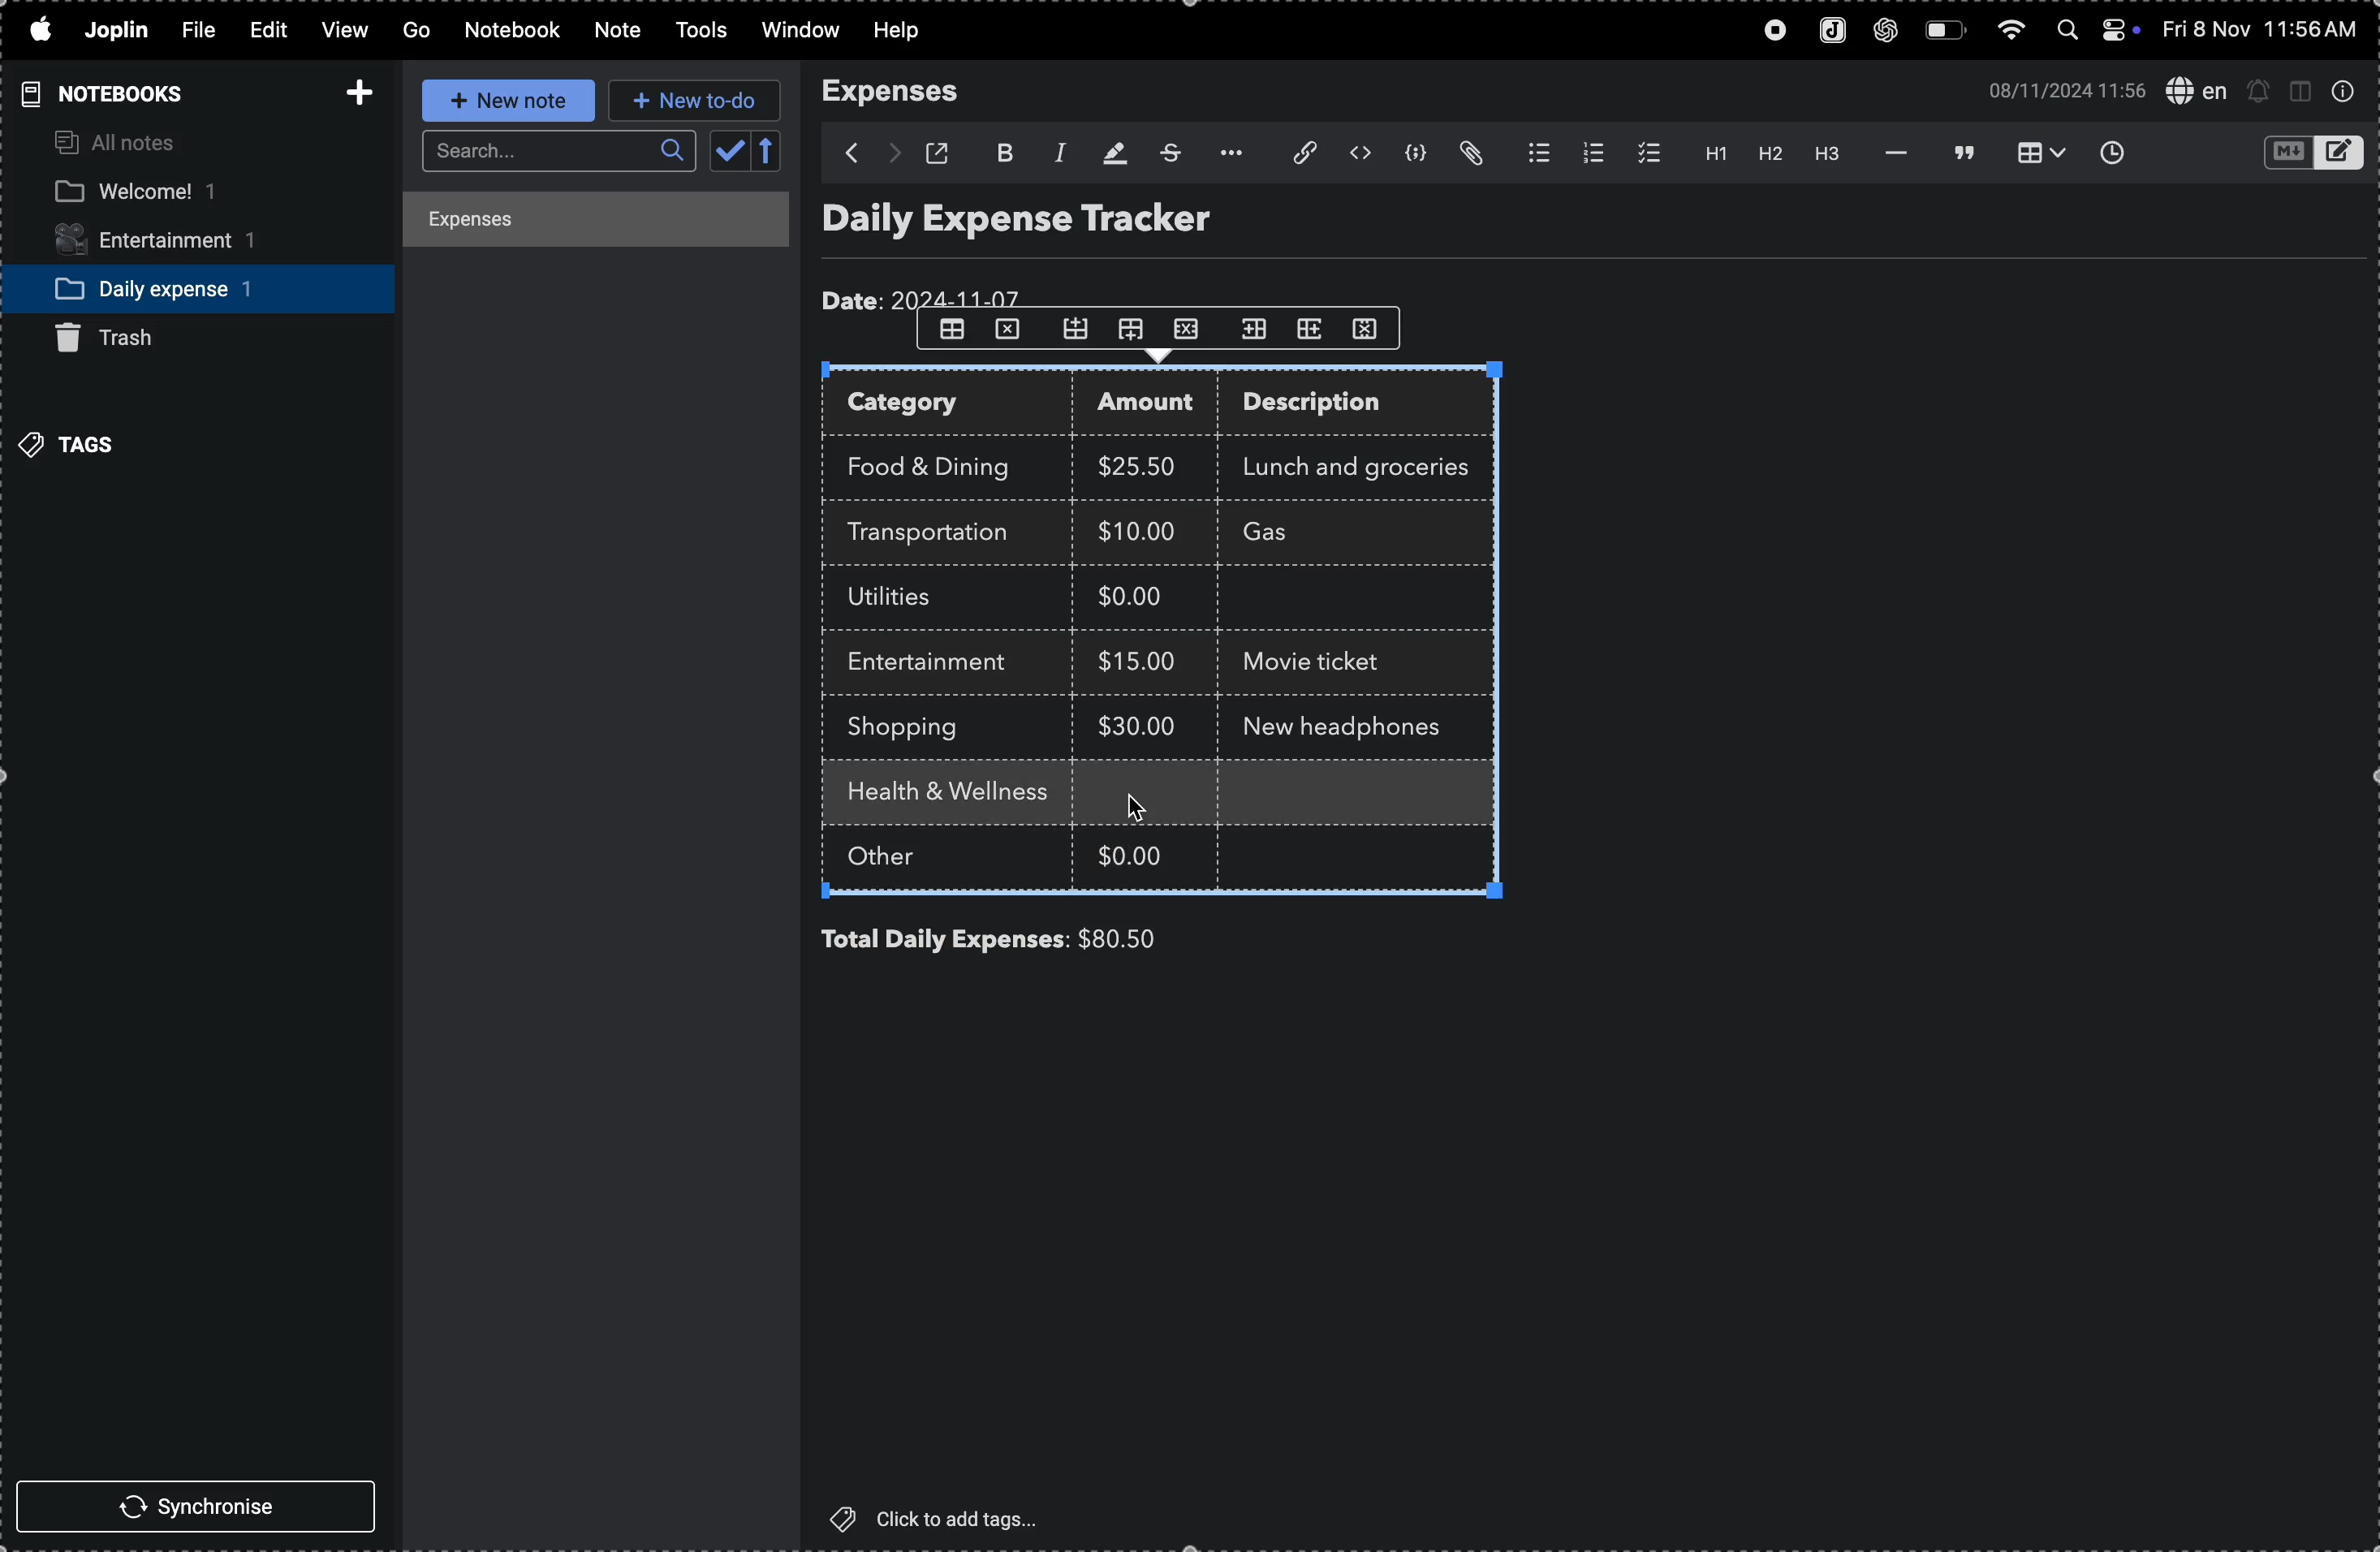 The height and width of the screenshot is (1552, 2380). I want to click on amount, so click(1153, 405).